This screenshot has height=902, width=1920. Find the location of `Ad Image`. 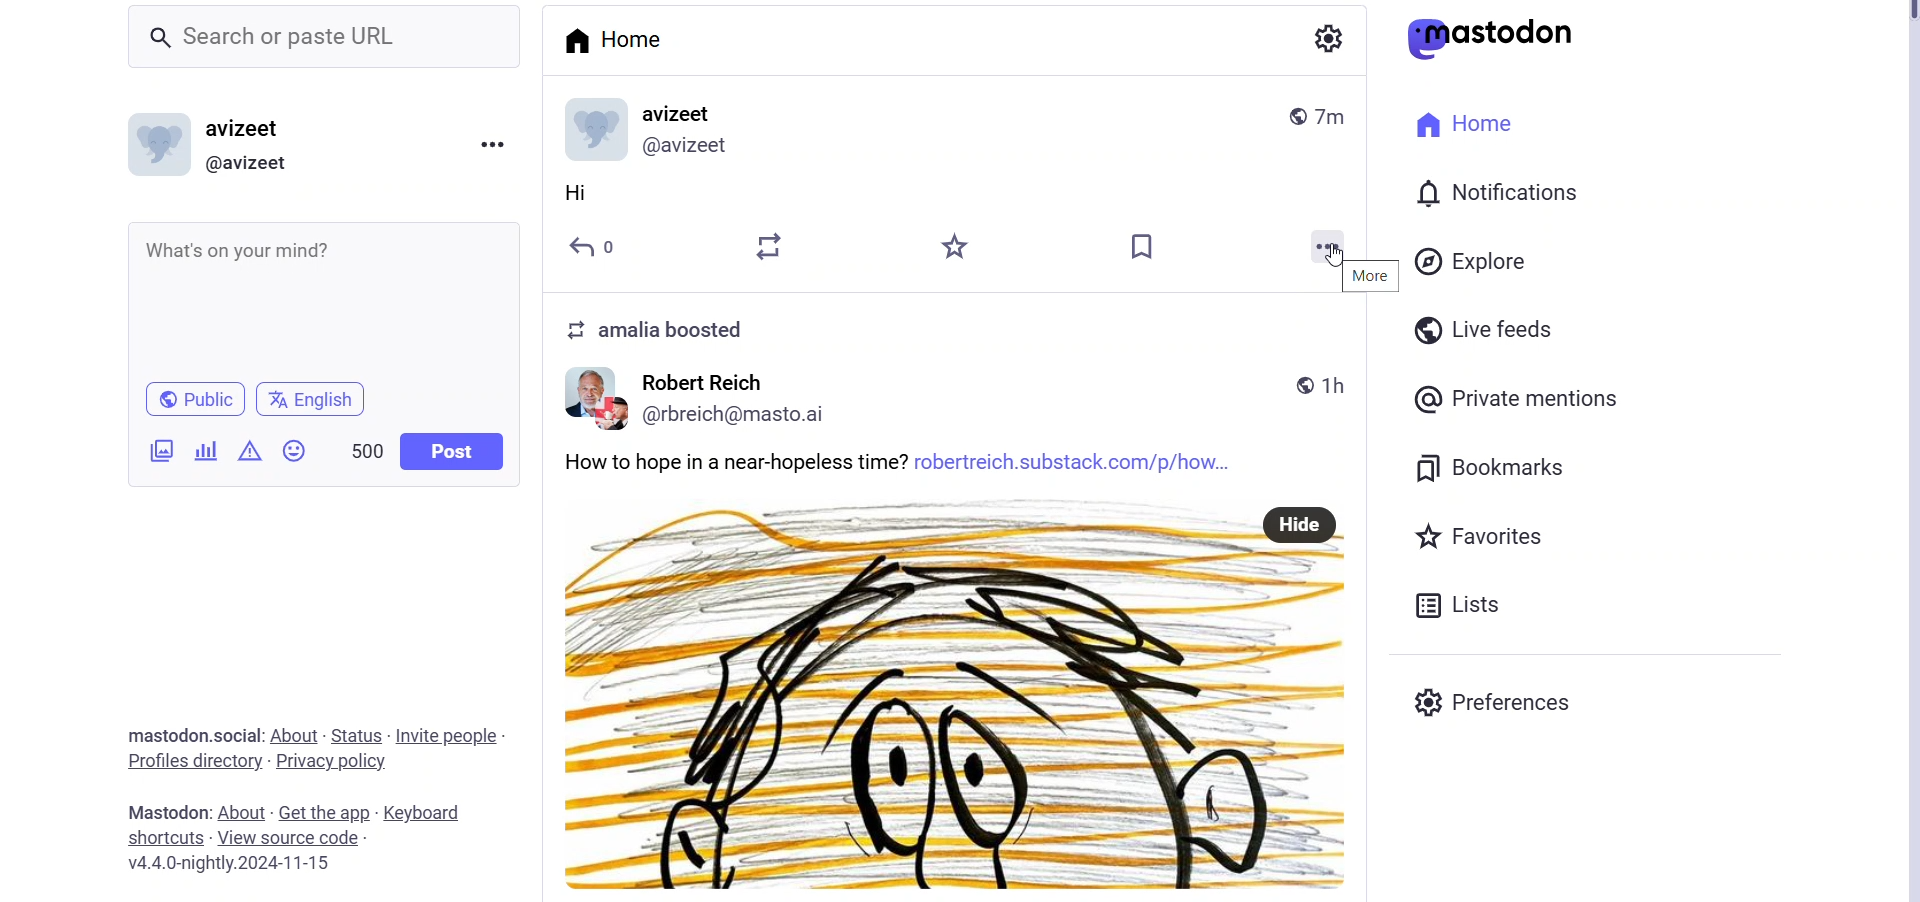

Ad Image is located at coordinates (158, 450).